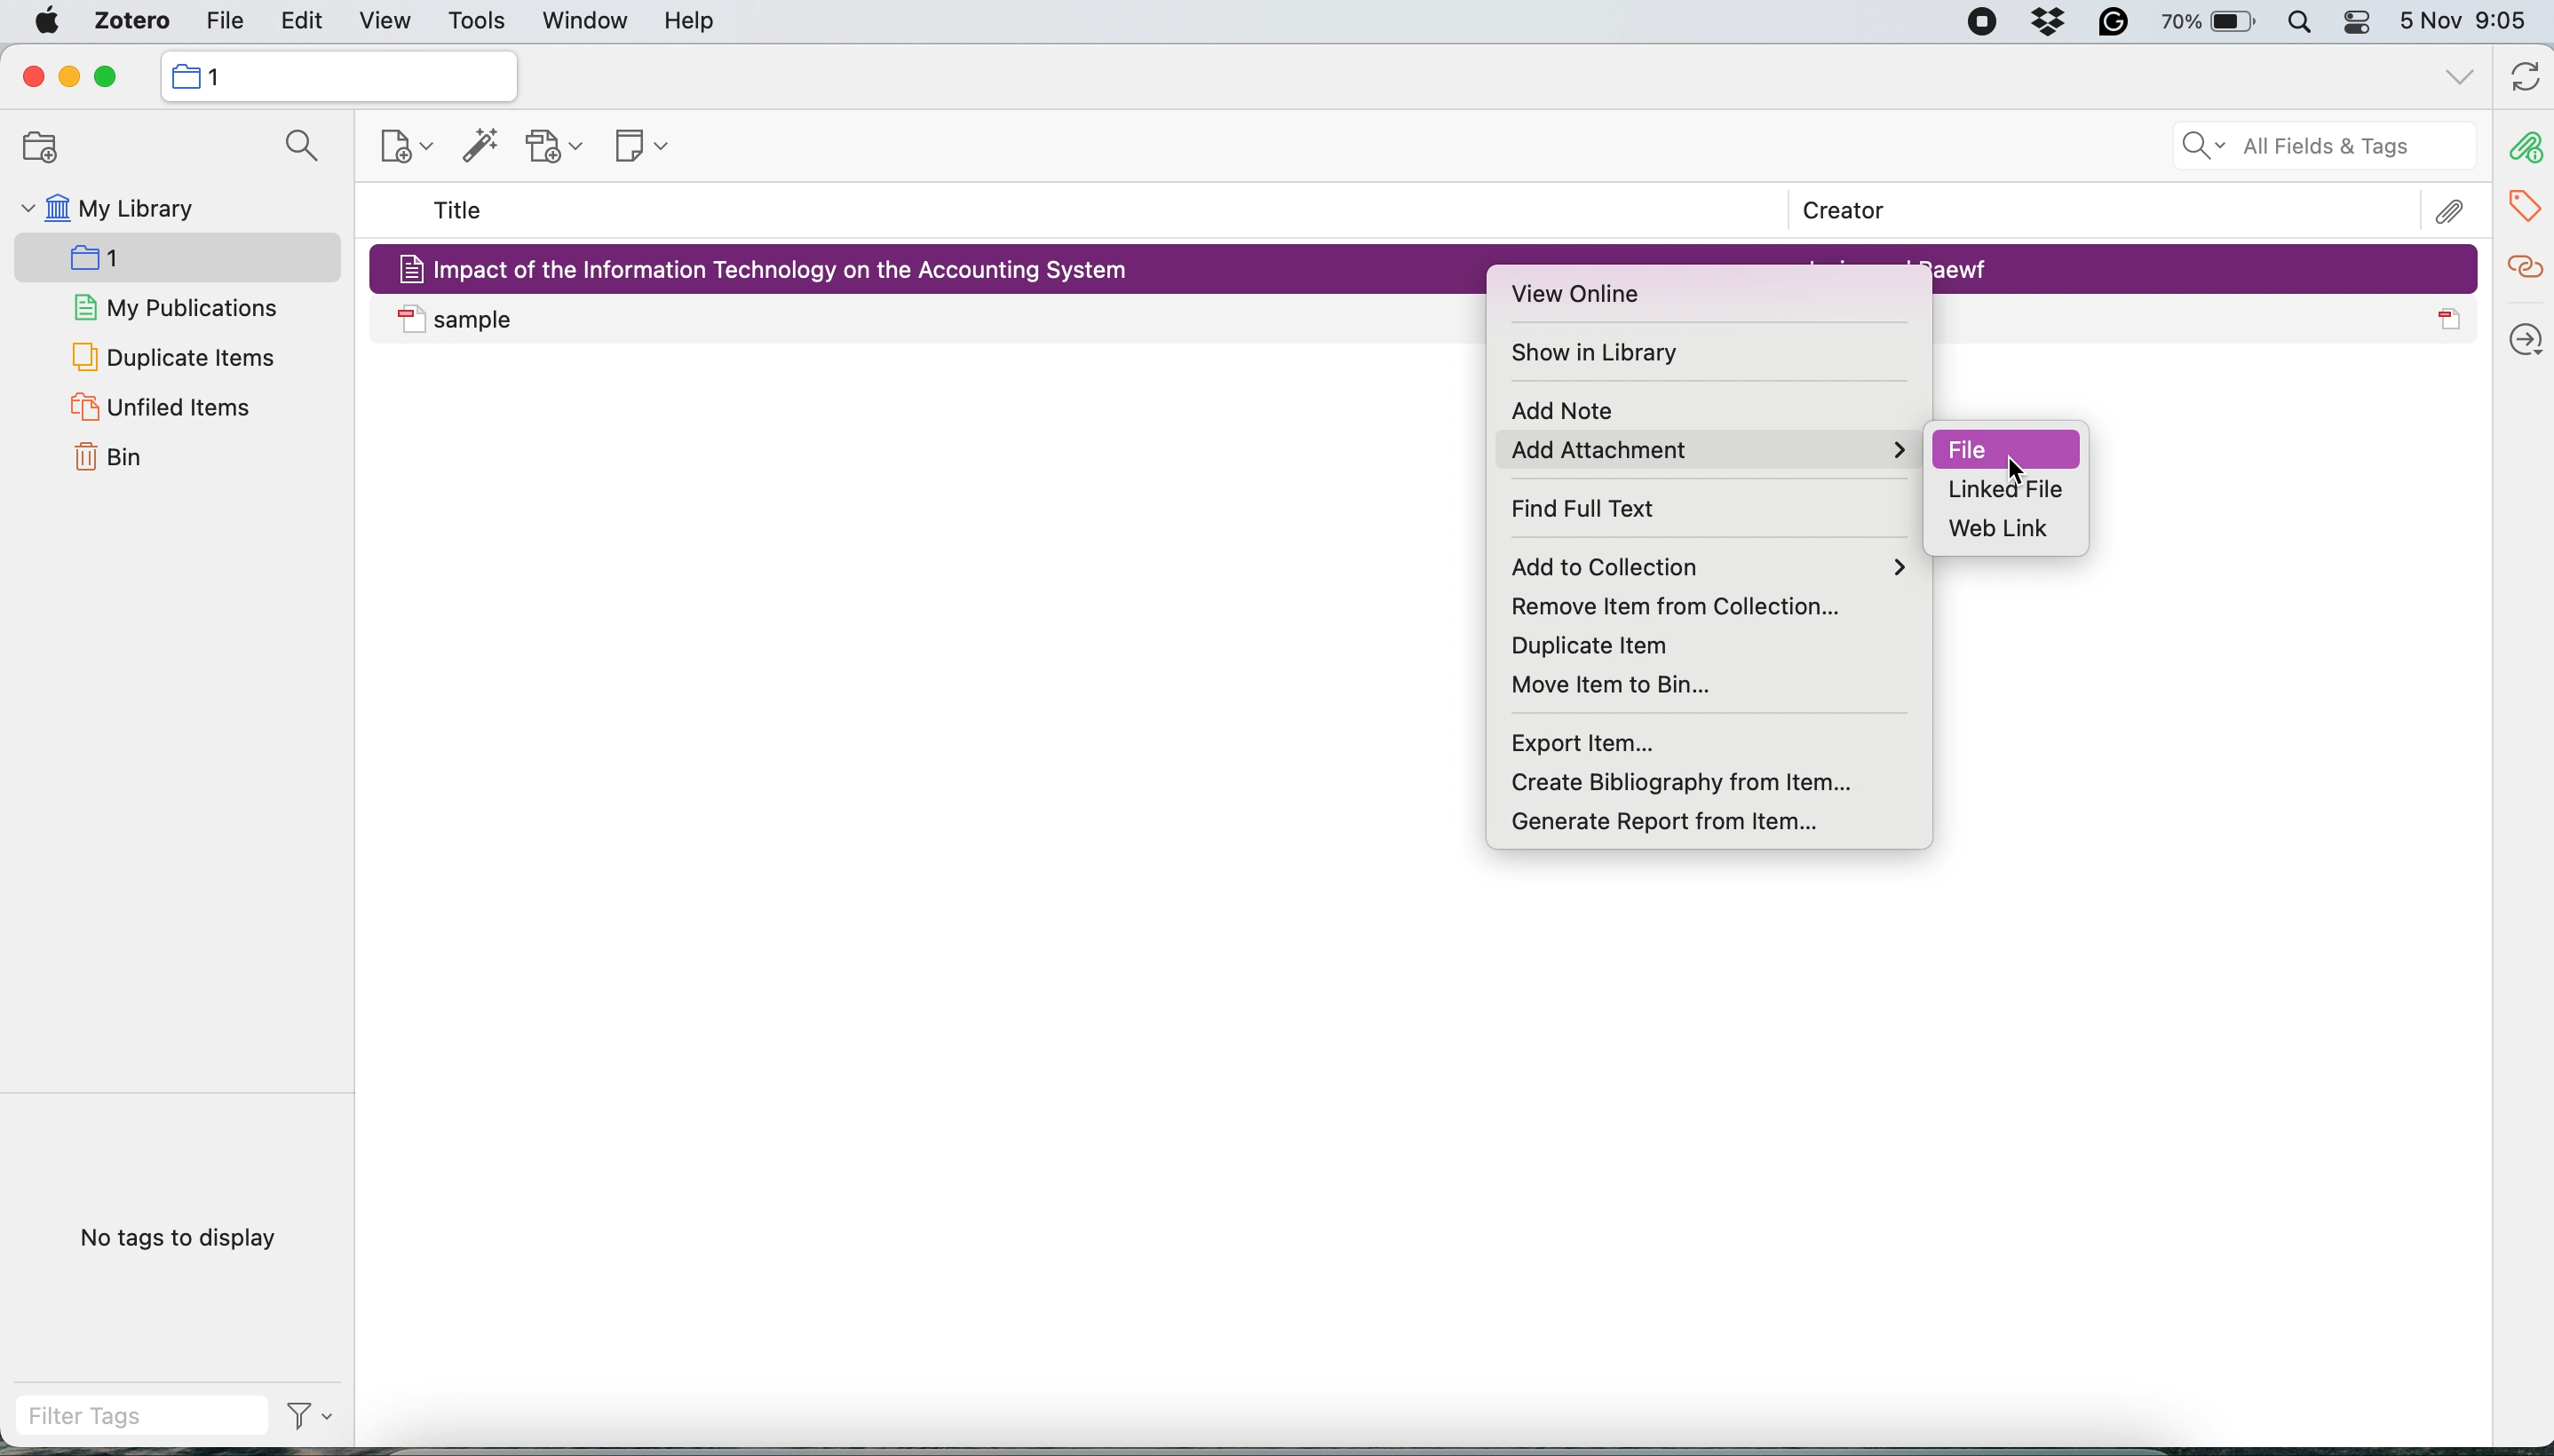  What do you see at coordinates (69, 78) in the screenshot?
I see `minimise` at bounding box center [69, 78].